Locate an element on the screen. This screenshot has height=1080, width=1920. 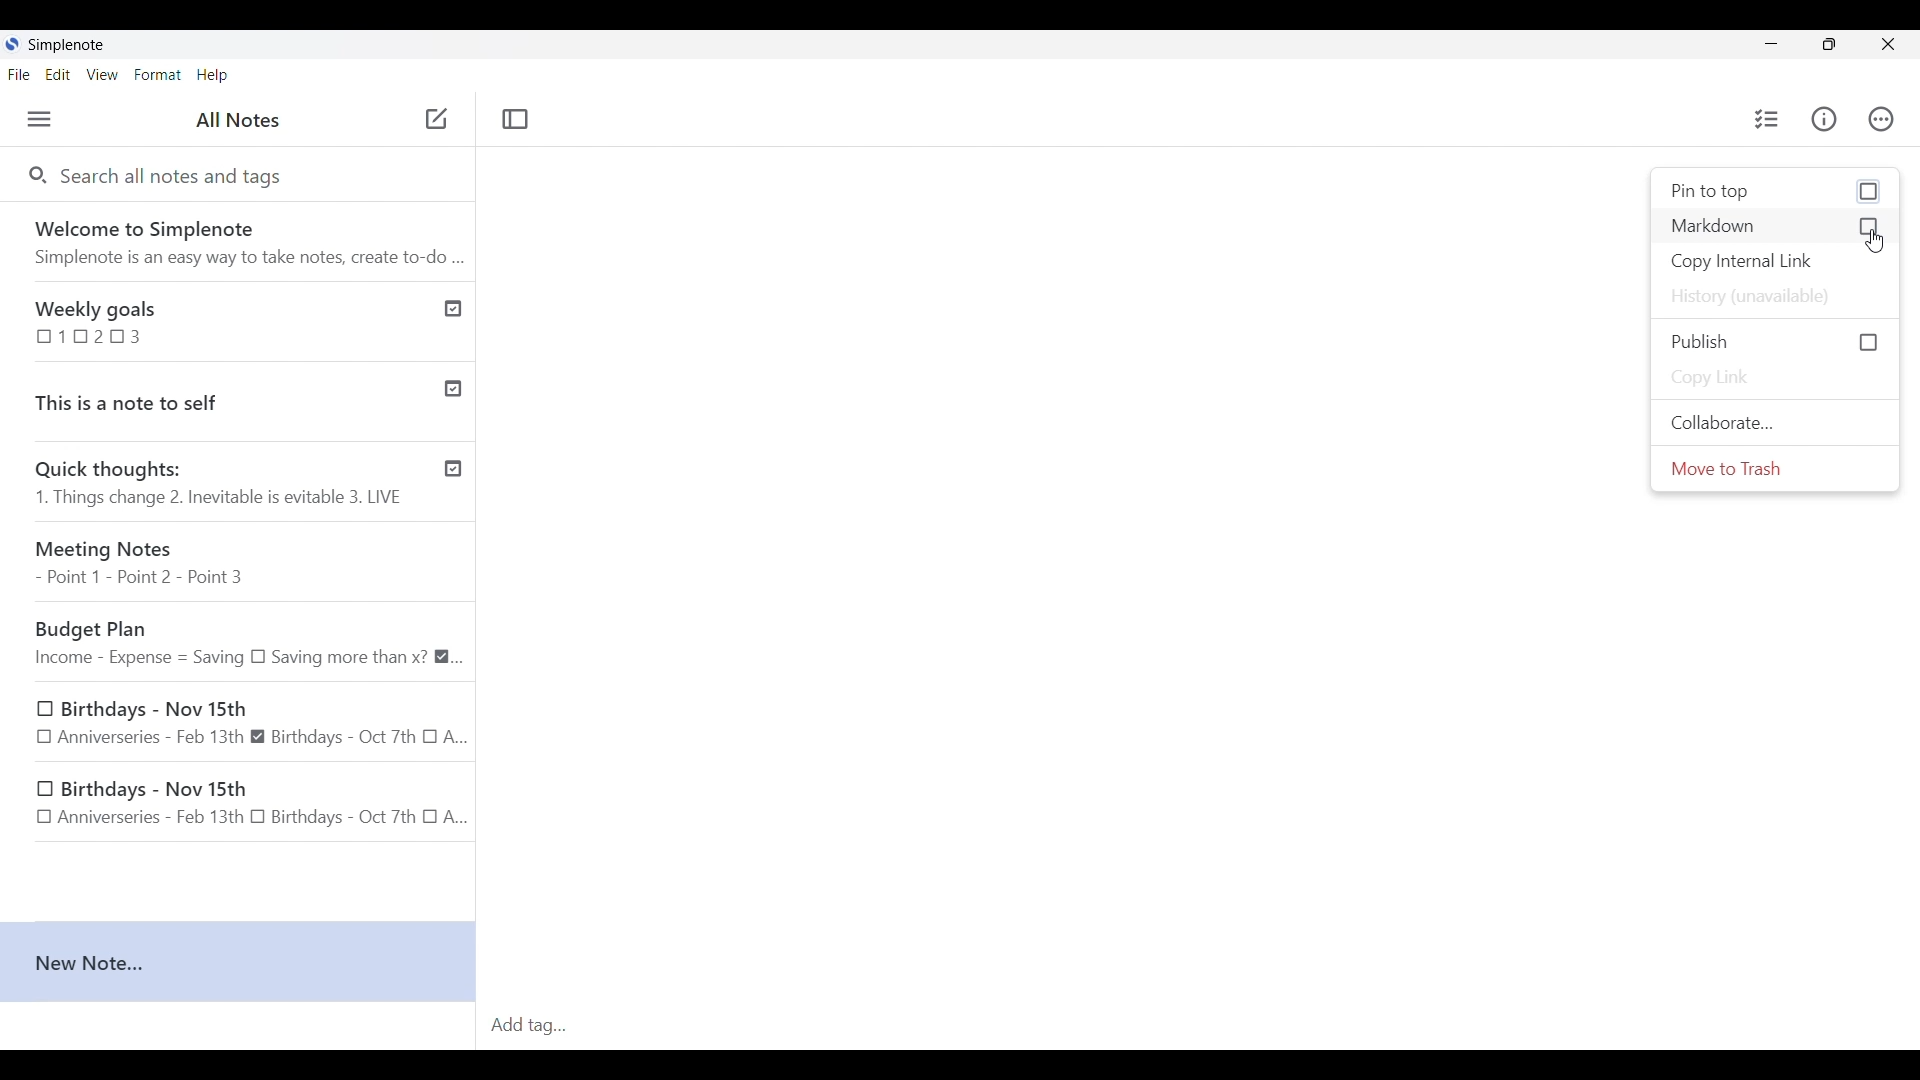
Move to trash is located at coordinates (1774, 468).